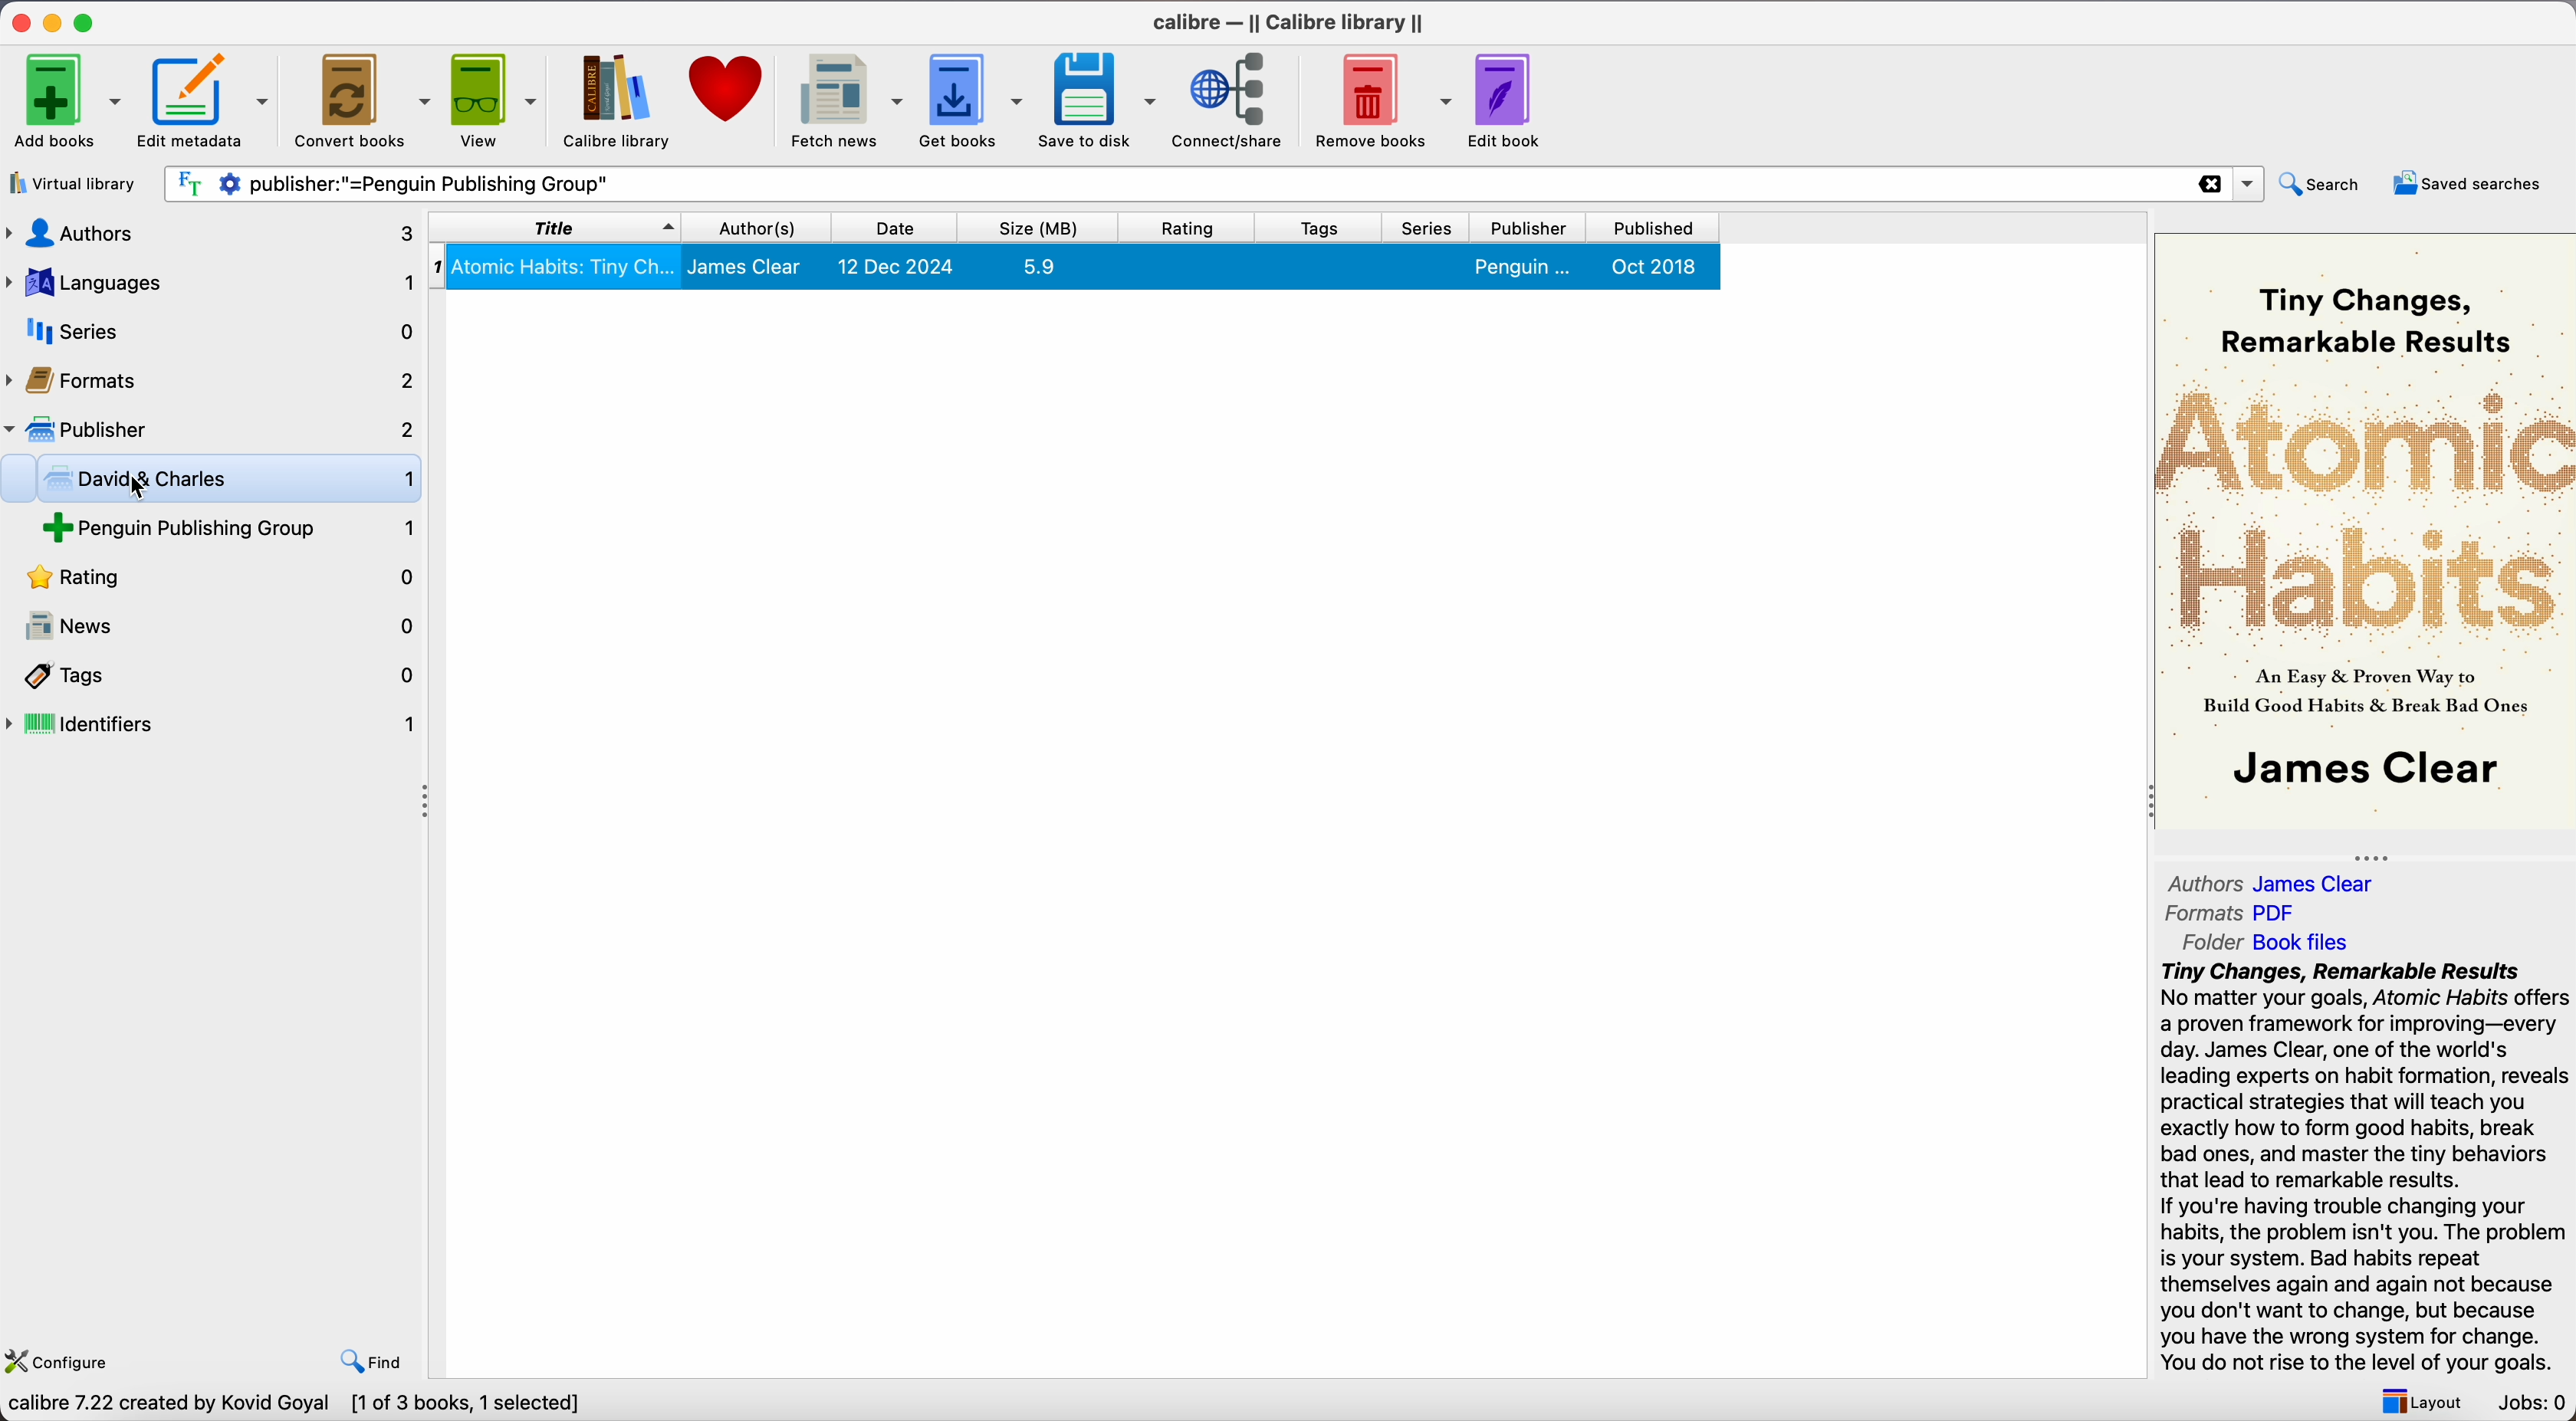  Describe the element at coordinates (974, 100) in the screenshot. I see `get books` at that location.